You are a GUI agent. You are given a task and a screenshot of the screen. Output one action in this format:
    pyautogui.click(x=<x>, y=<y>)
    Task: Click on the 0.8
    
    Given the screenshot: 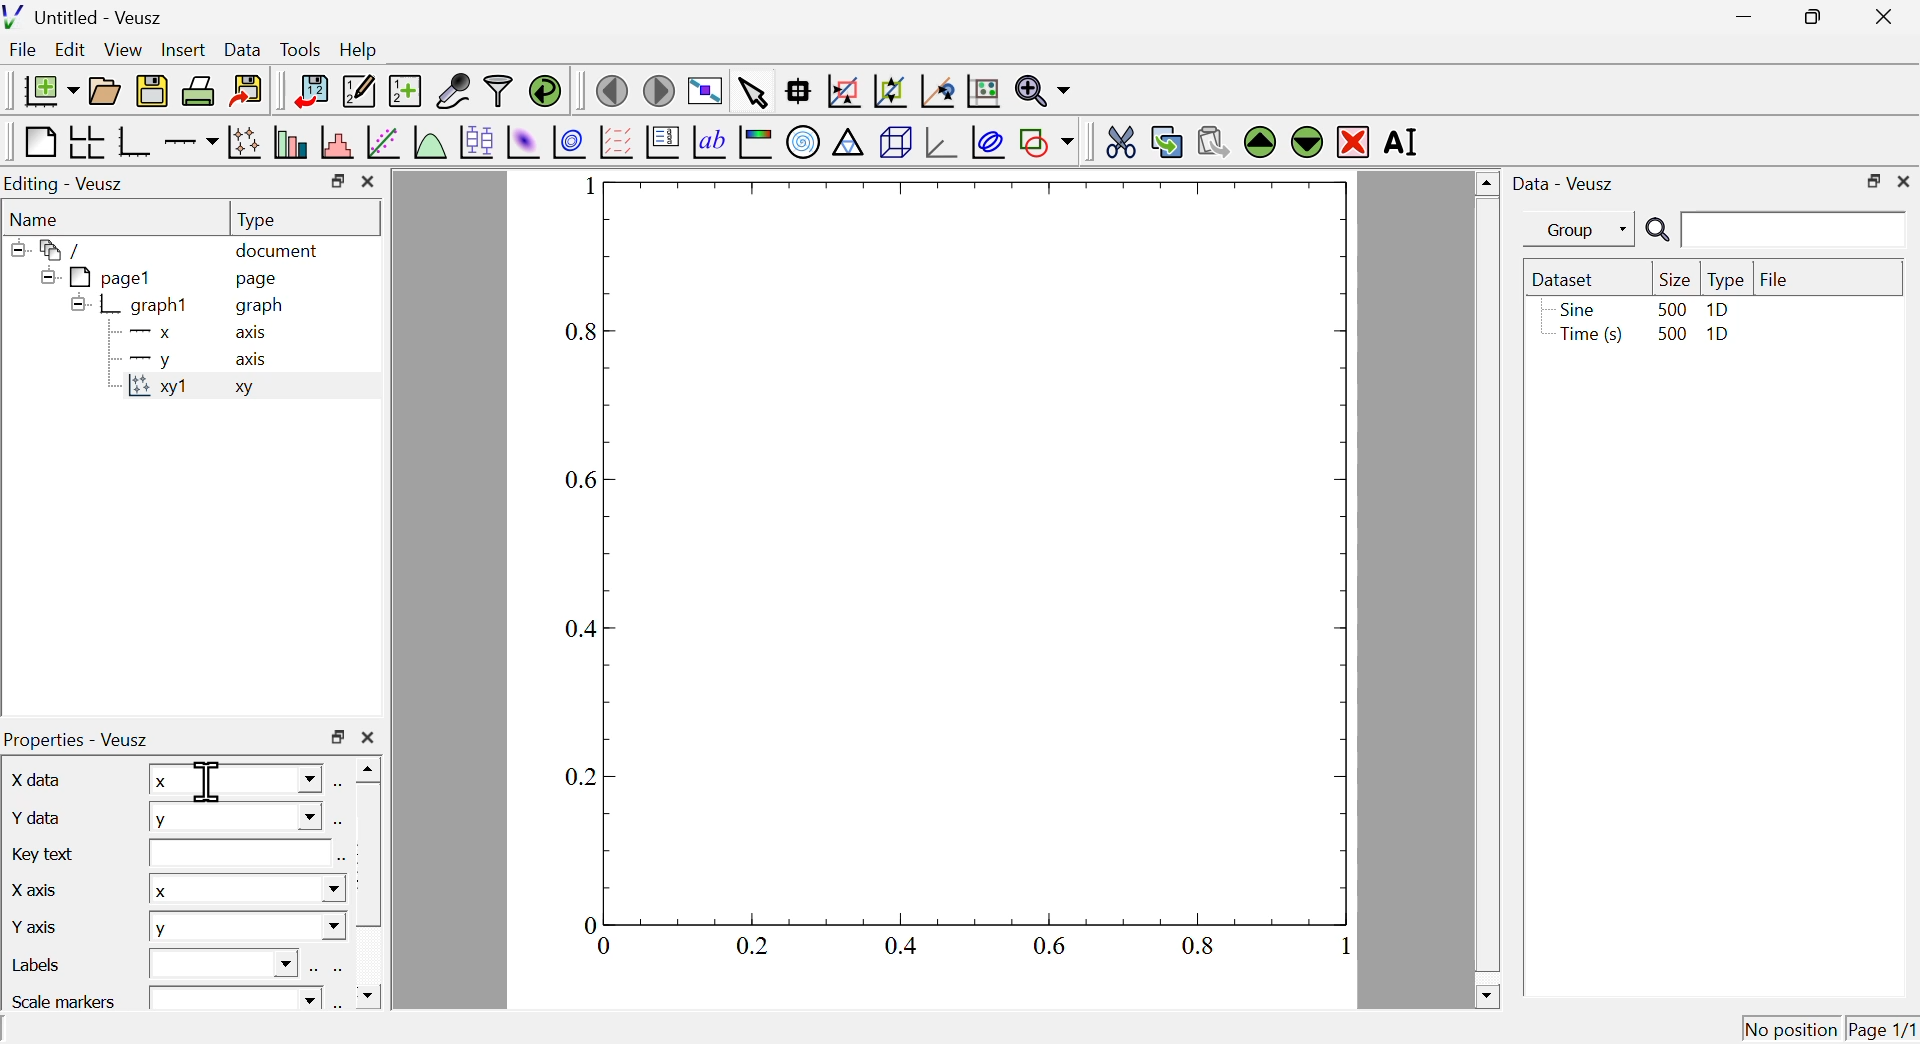 What is the action you would take?
    pyautogui.click(x=1201, y=945)
    